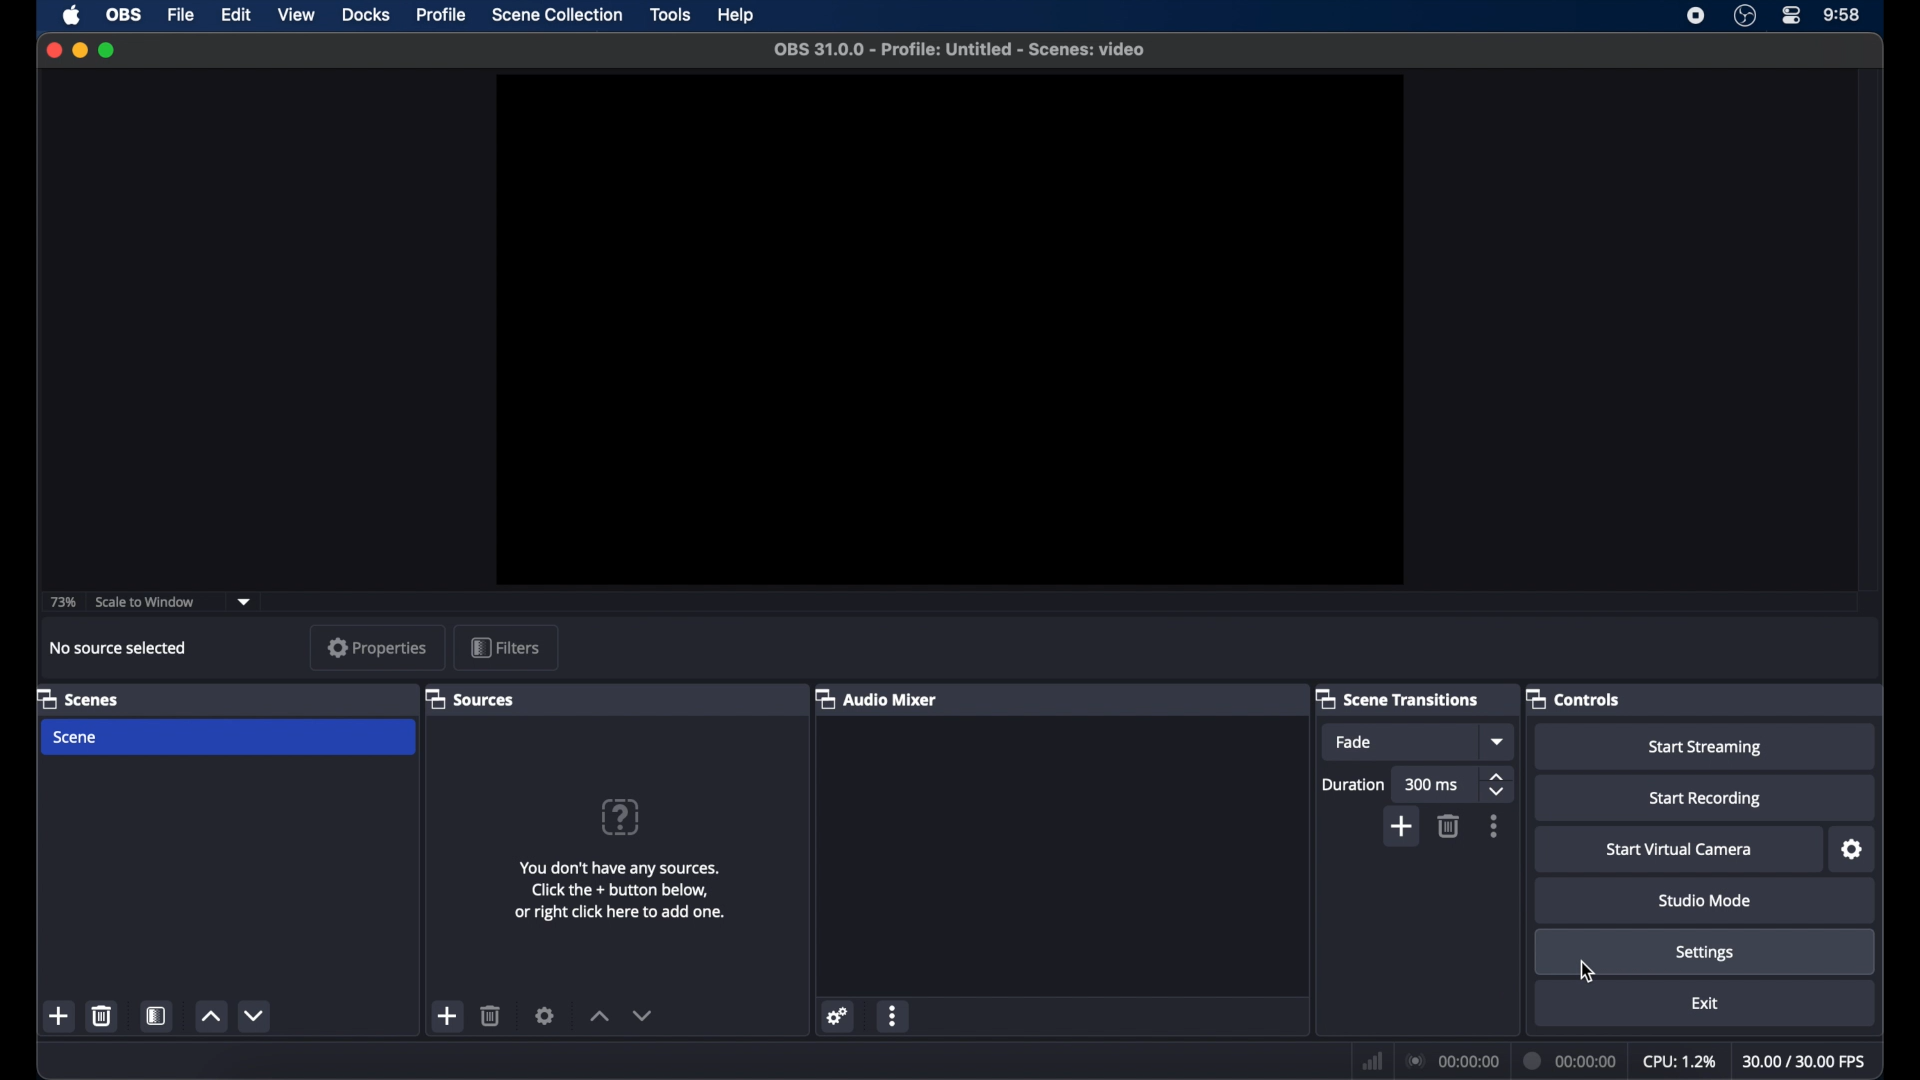  I want to click on close, so click(53, 50).